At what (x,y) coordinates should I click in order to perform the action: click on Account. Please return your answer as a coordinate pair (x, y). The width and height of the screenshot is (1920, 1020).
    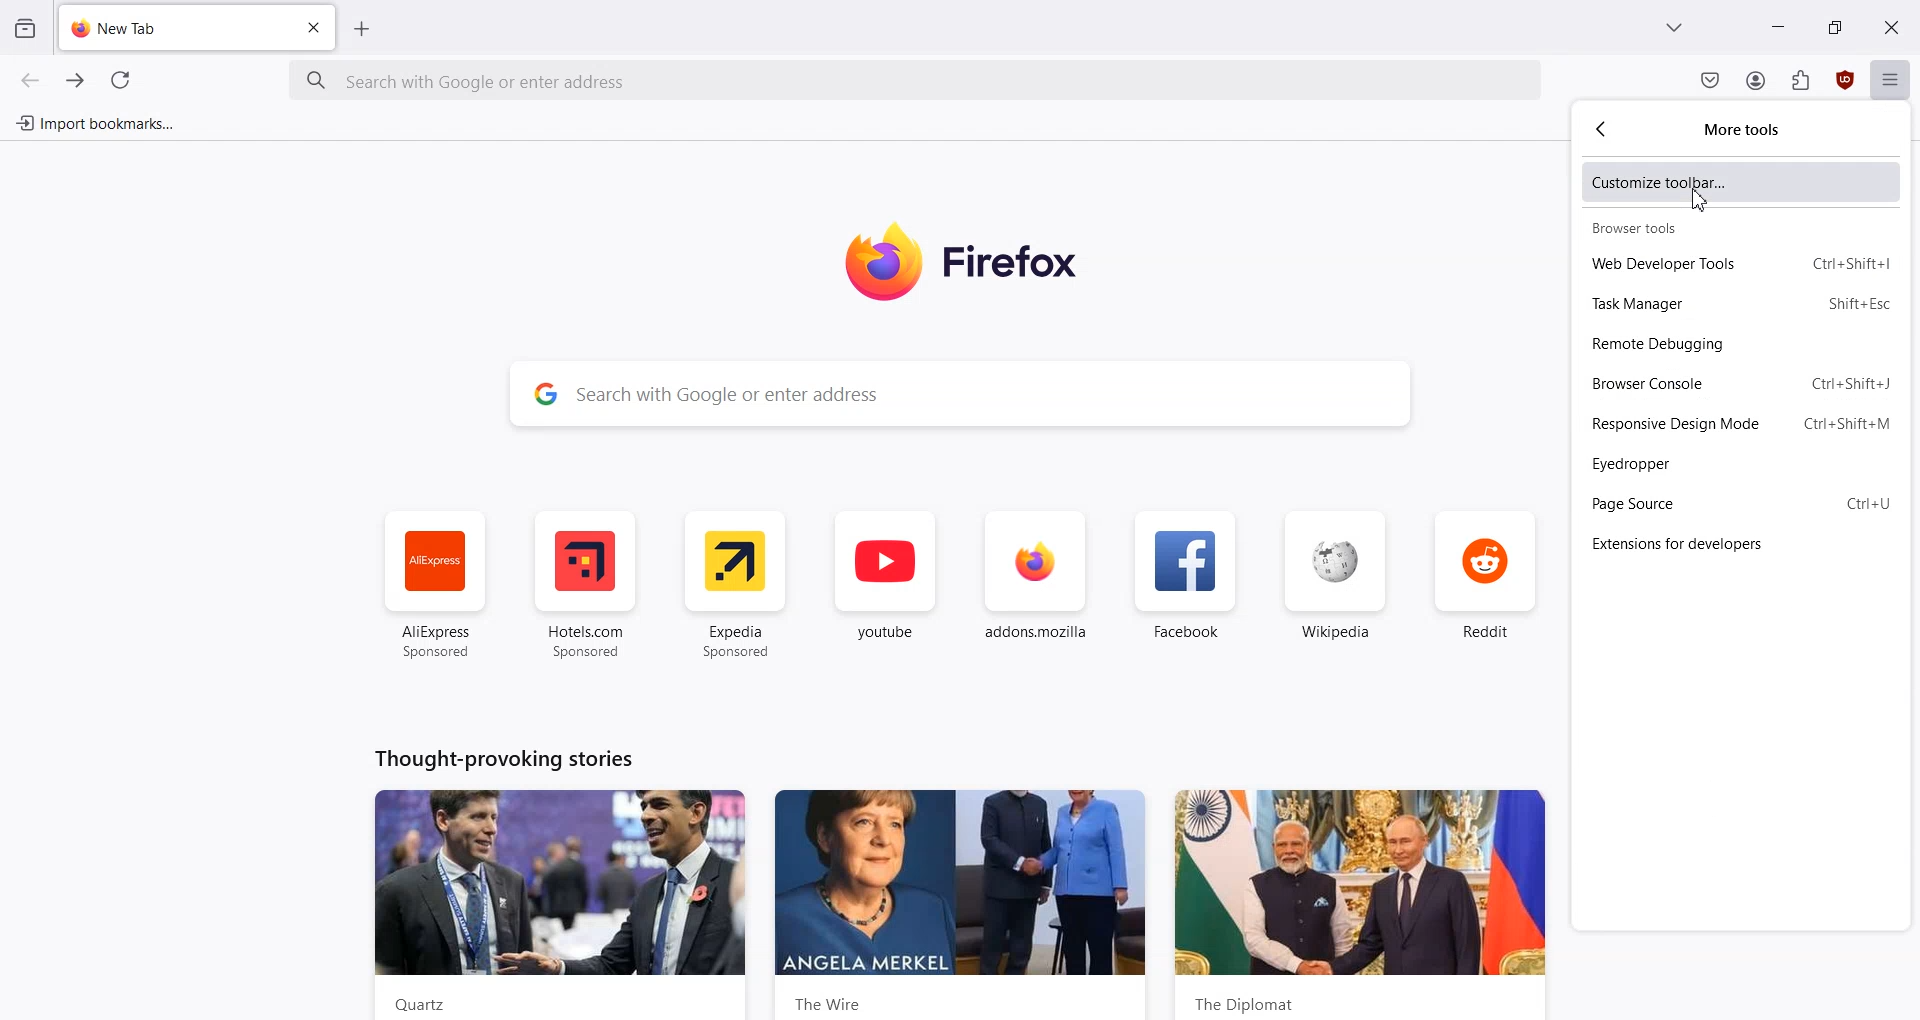
    Looking at the image, I should click on (1755, 81).